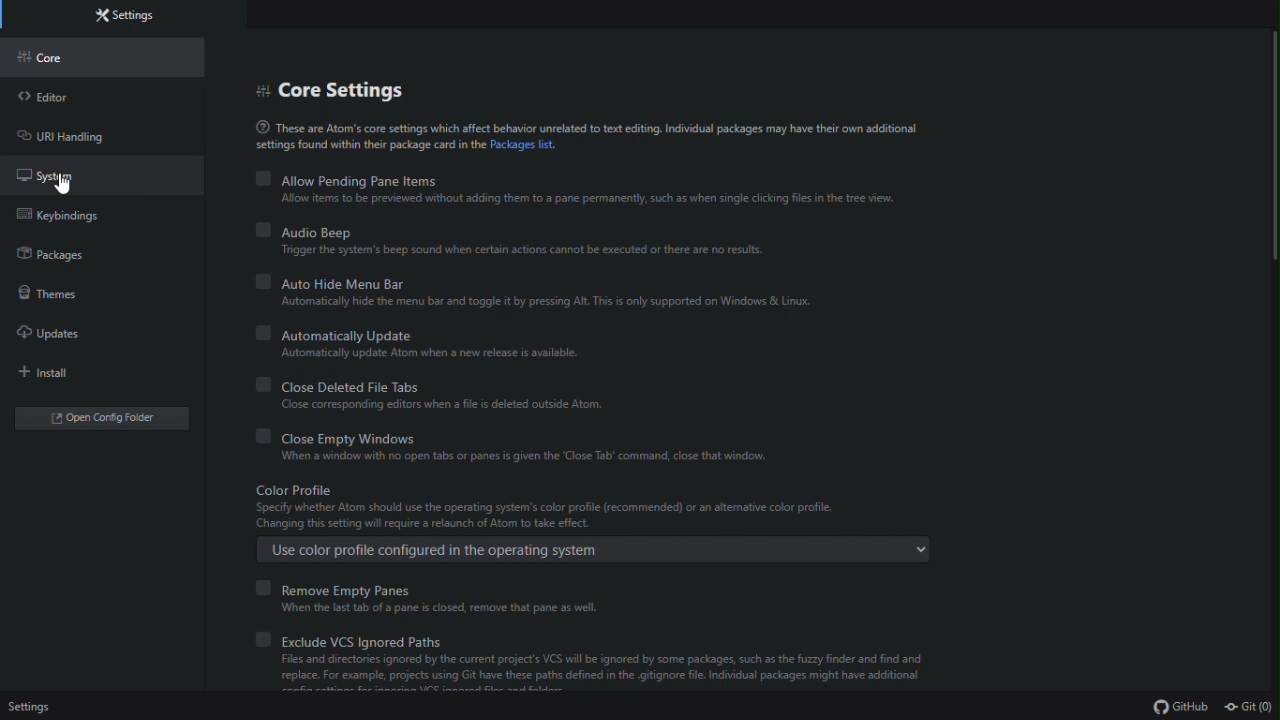  What do you see at coordinates (445, 406) in the screenshot?
I see `Close corresponding editors when a file is deleted outside Atom.` at bounding box center [445, 406].